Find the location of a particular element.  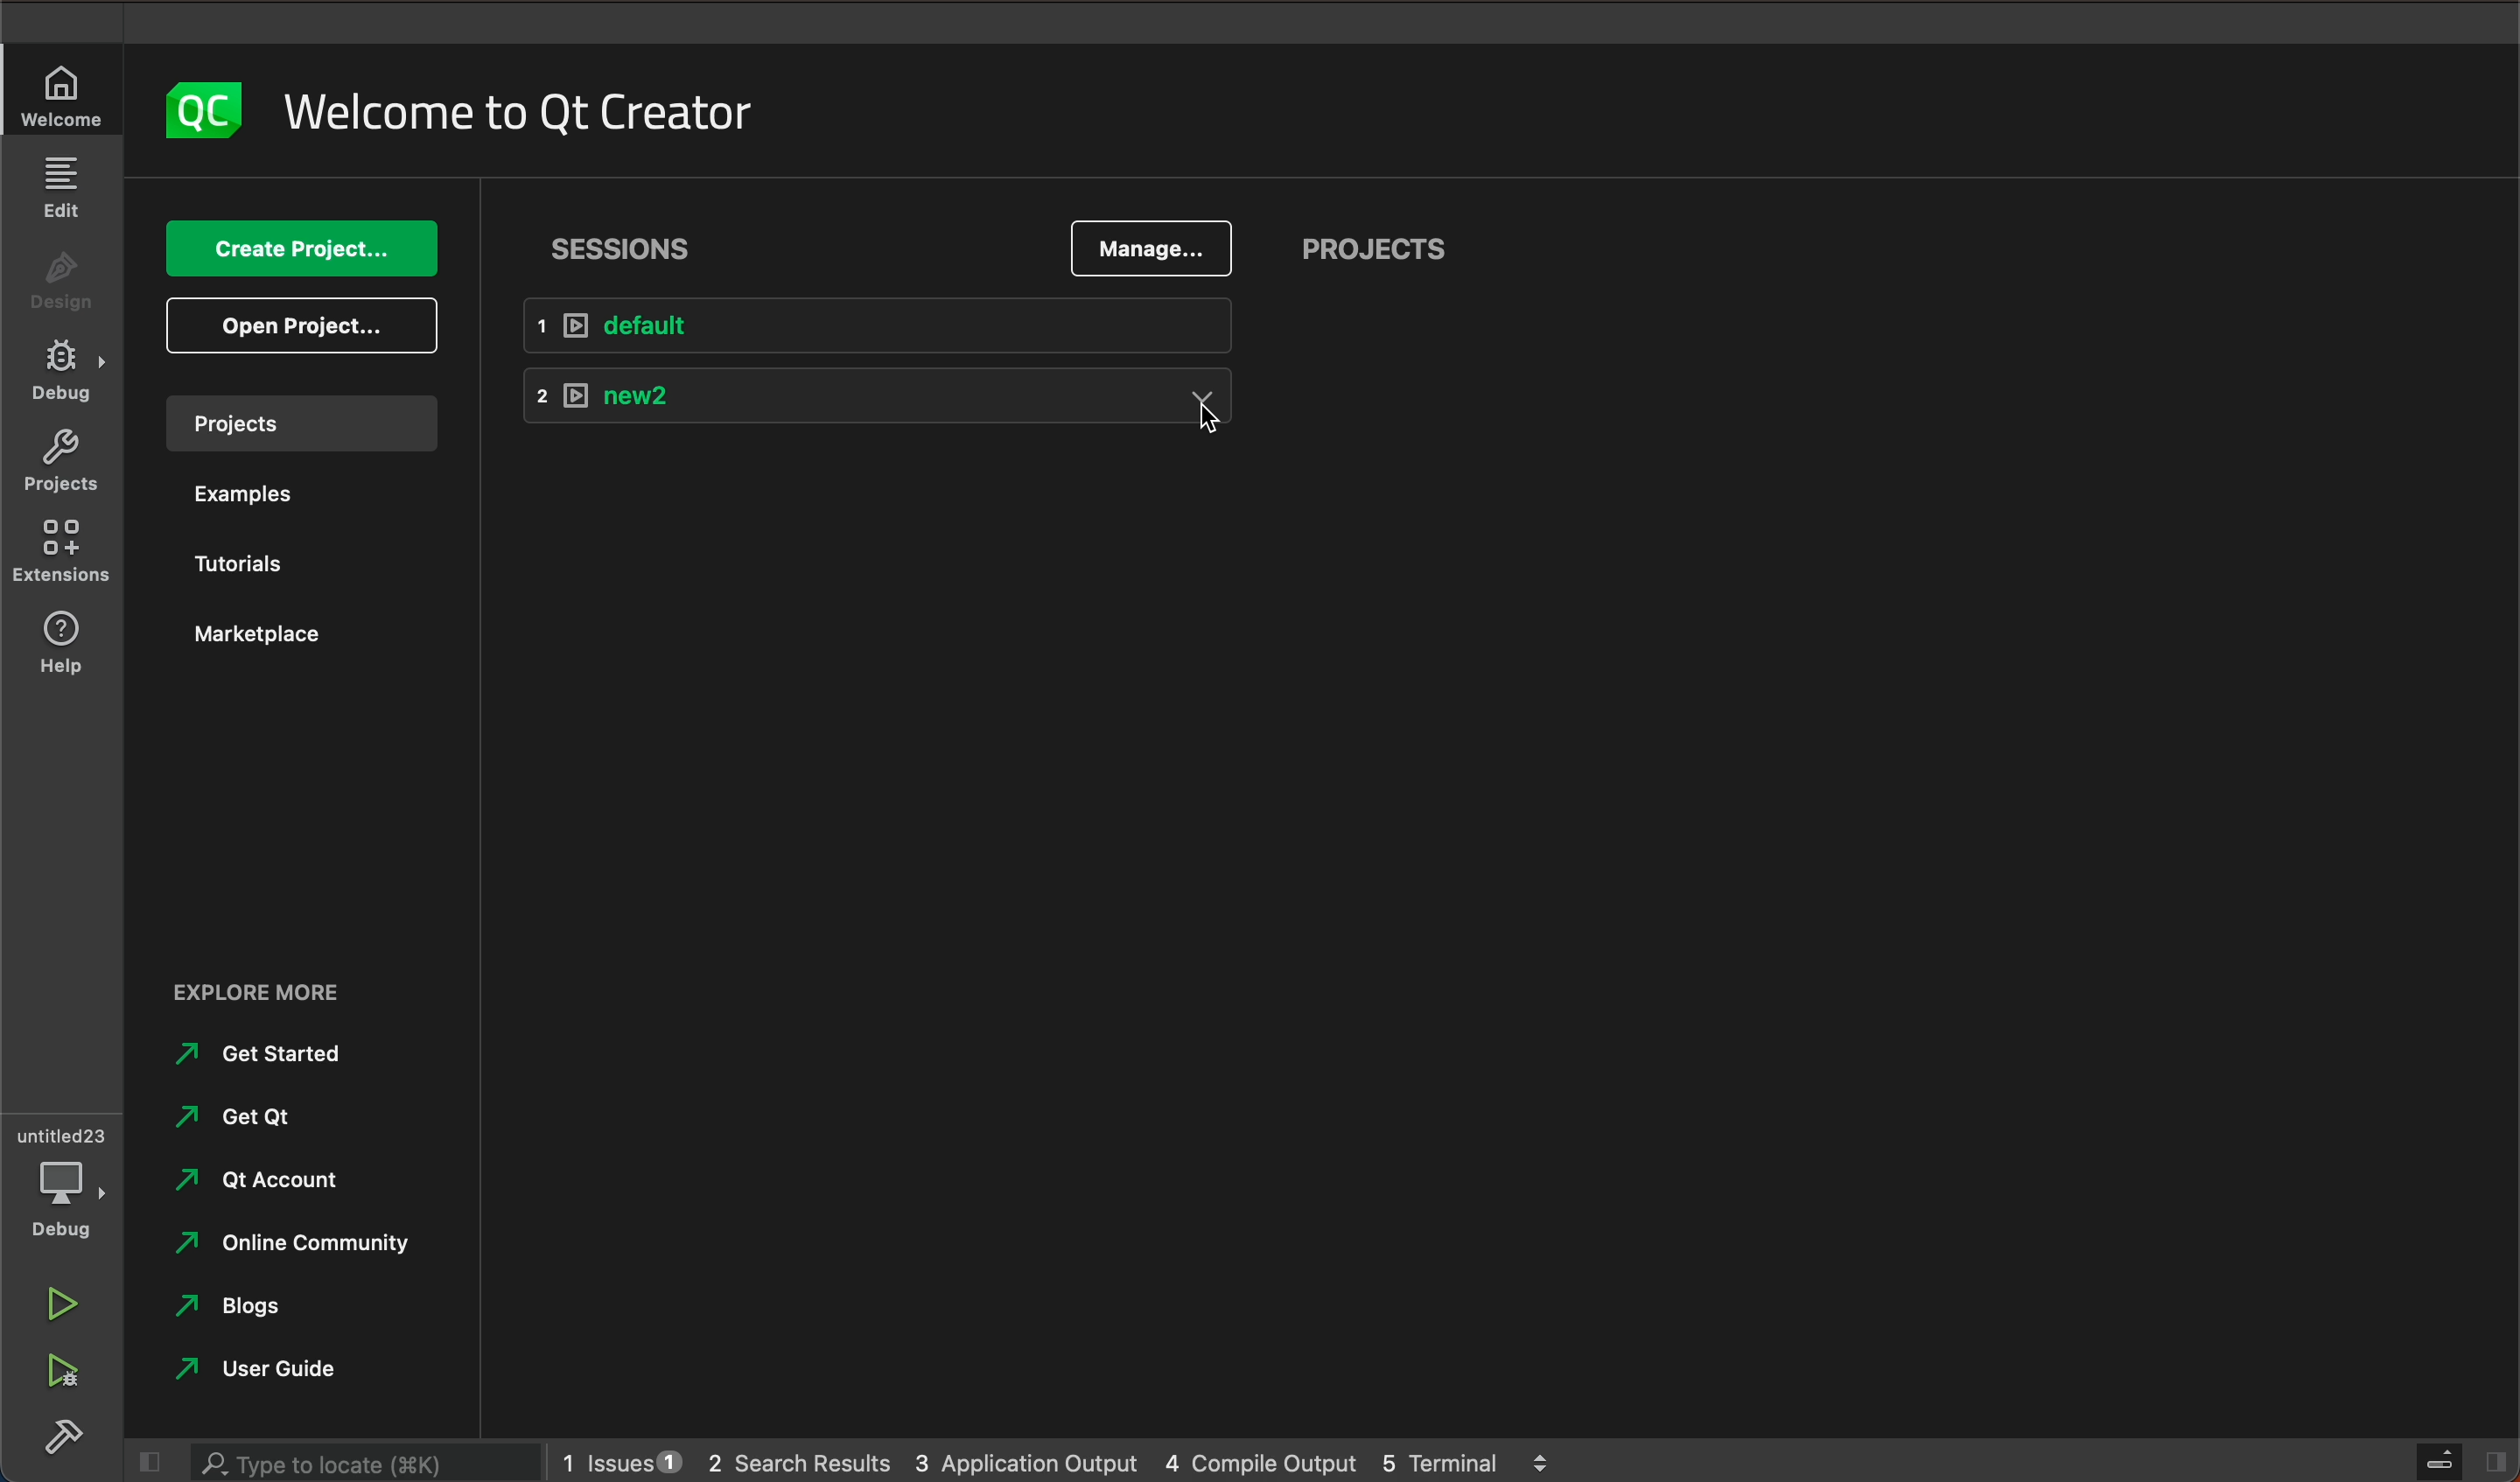

welcome to Qt creator is located at coordinates (553, 105).